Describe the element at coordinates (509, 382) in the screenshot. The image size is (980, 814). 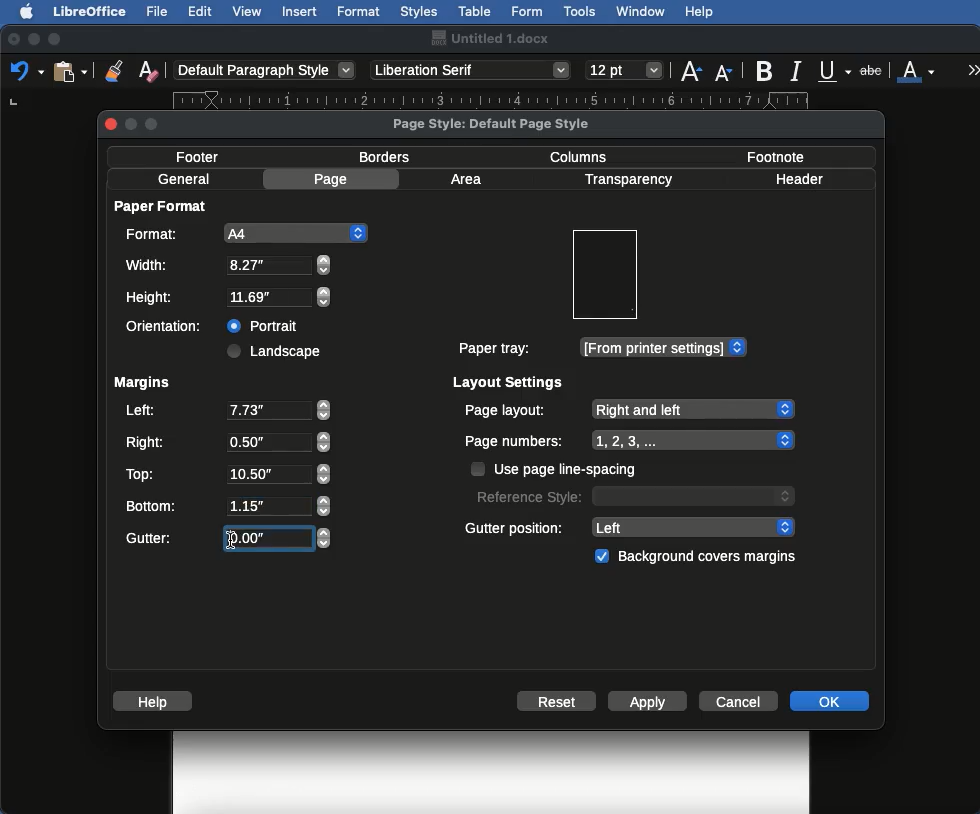
I see `Layout settings` at that location.